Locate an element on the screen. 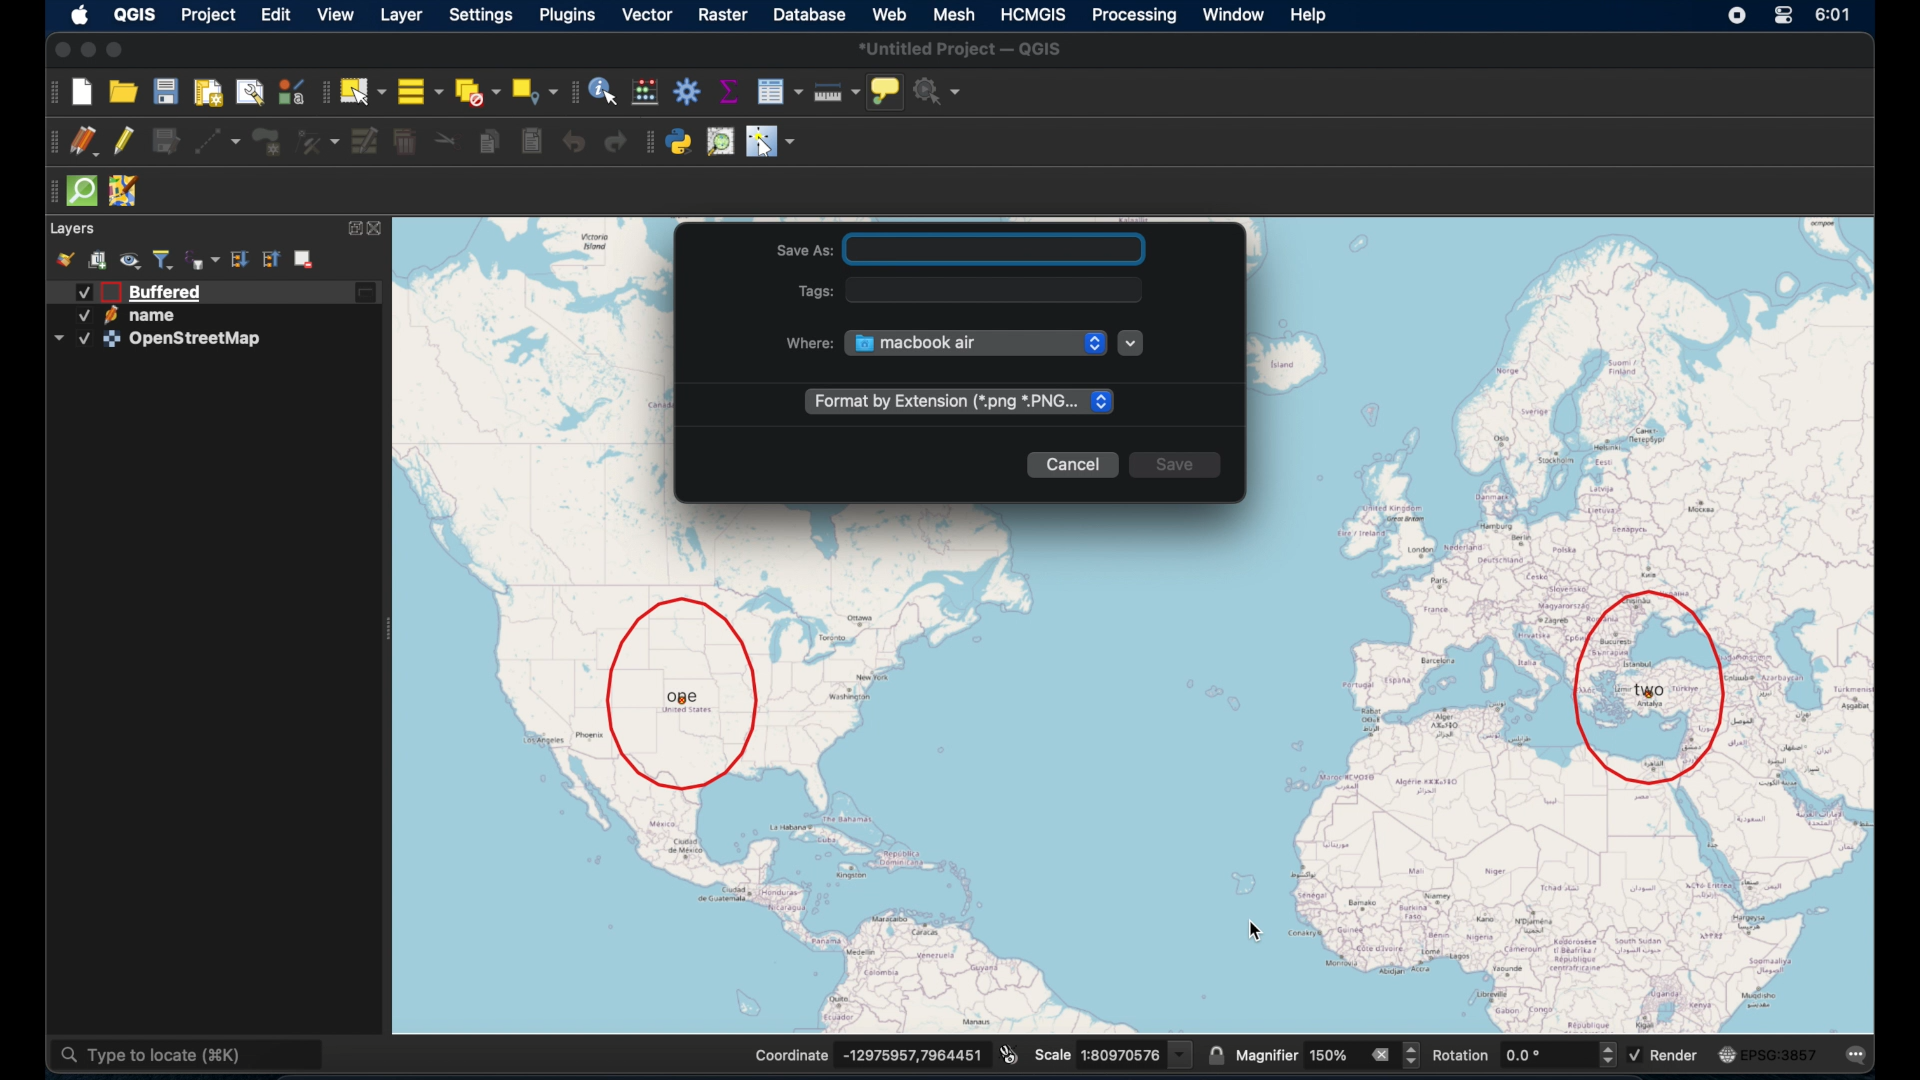 This screenshot has height=1080, width=1920. show map tips is located at coordinates (887, 91).